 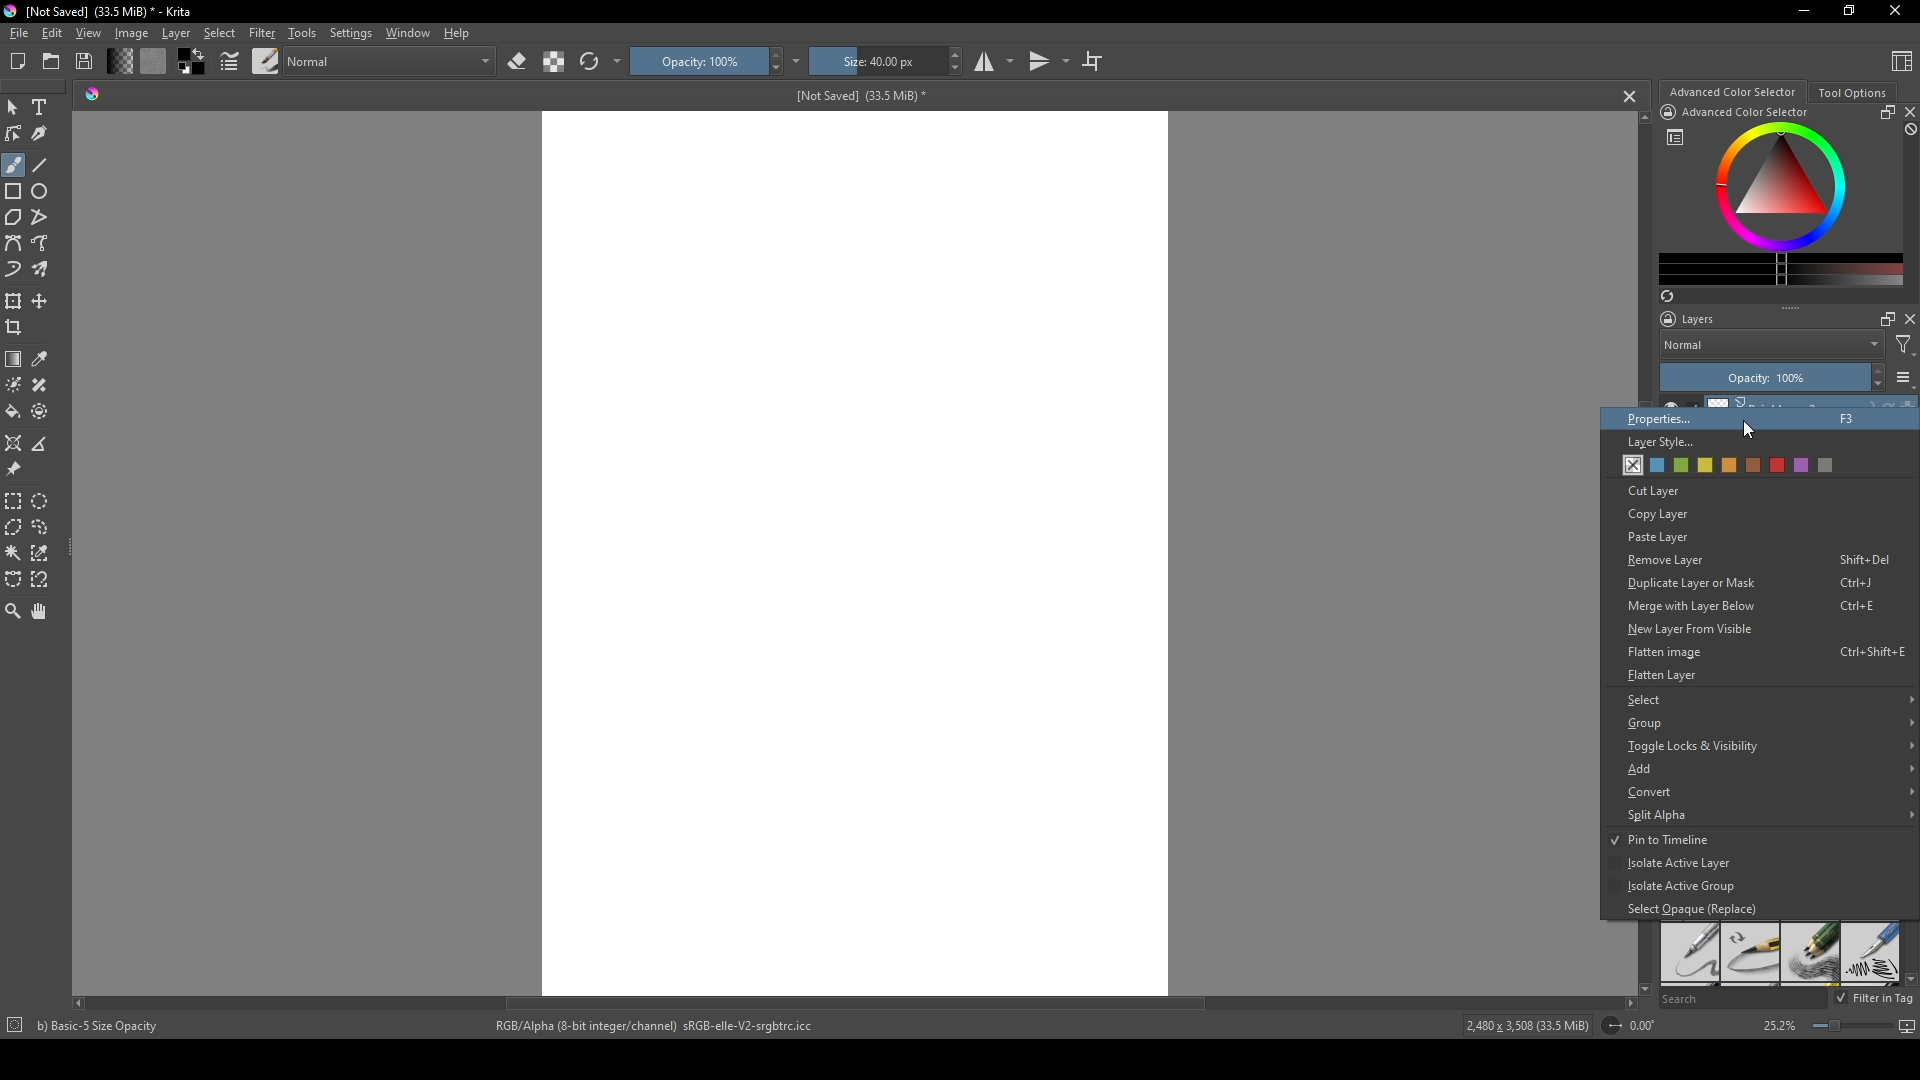 What do you see at coordinates (42, 244) in the screenshot?
I see `free hand` at bounding box center [42, 244].